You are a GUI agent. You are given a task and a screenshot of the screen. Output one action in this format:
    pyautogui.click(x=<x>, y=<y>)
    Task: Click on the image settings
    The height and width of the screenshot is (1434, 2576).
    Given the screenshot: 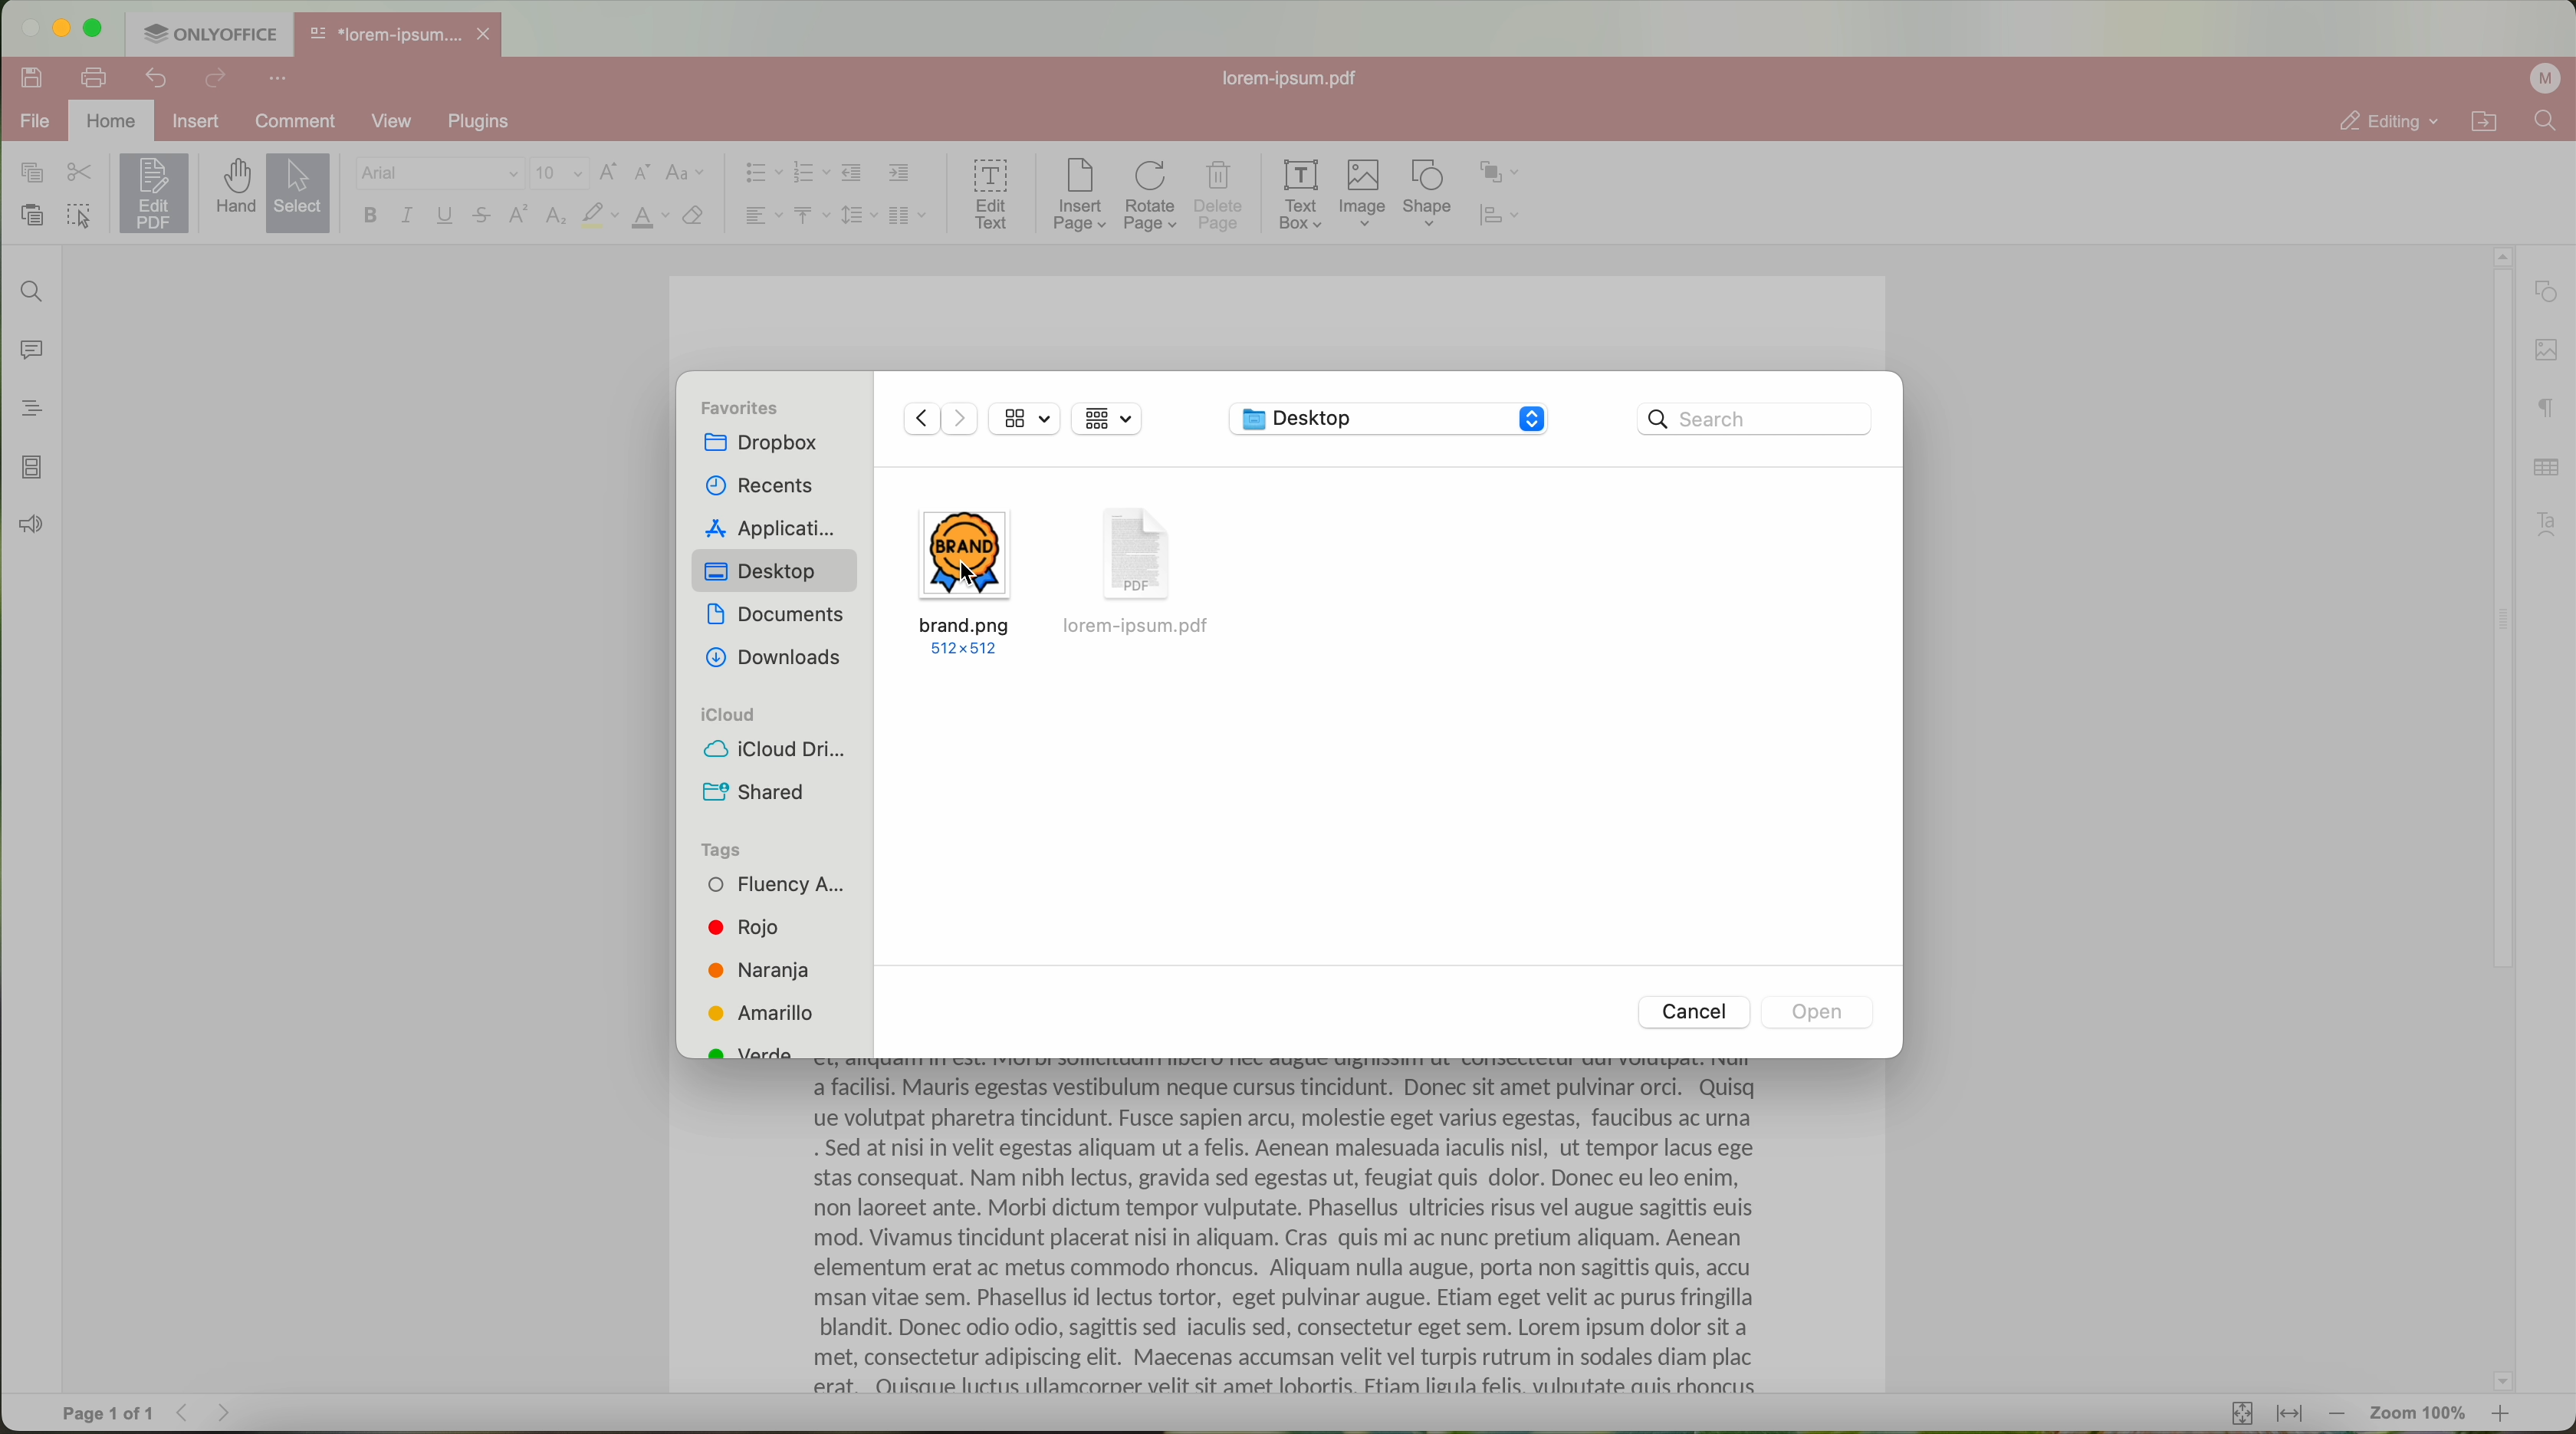 What is the action you would take?
    pyautogui.click(x=2546, y=351)
    